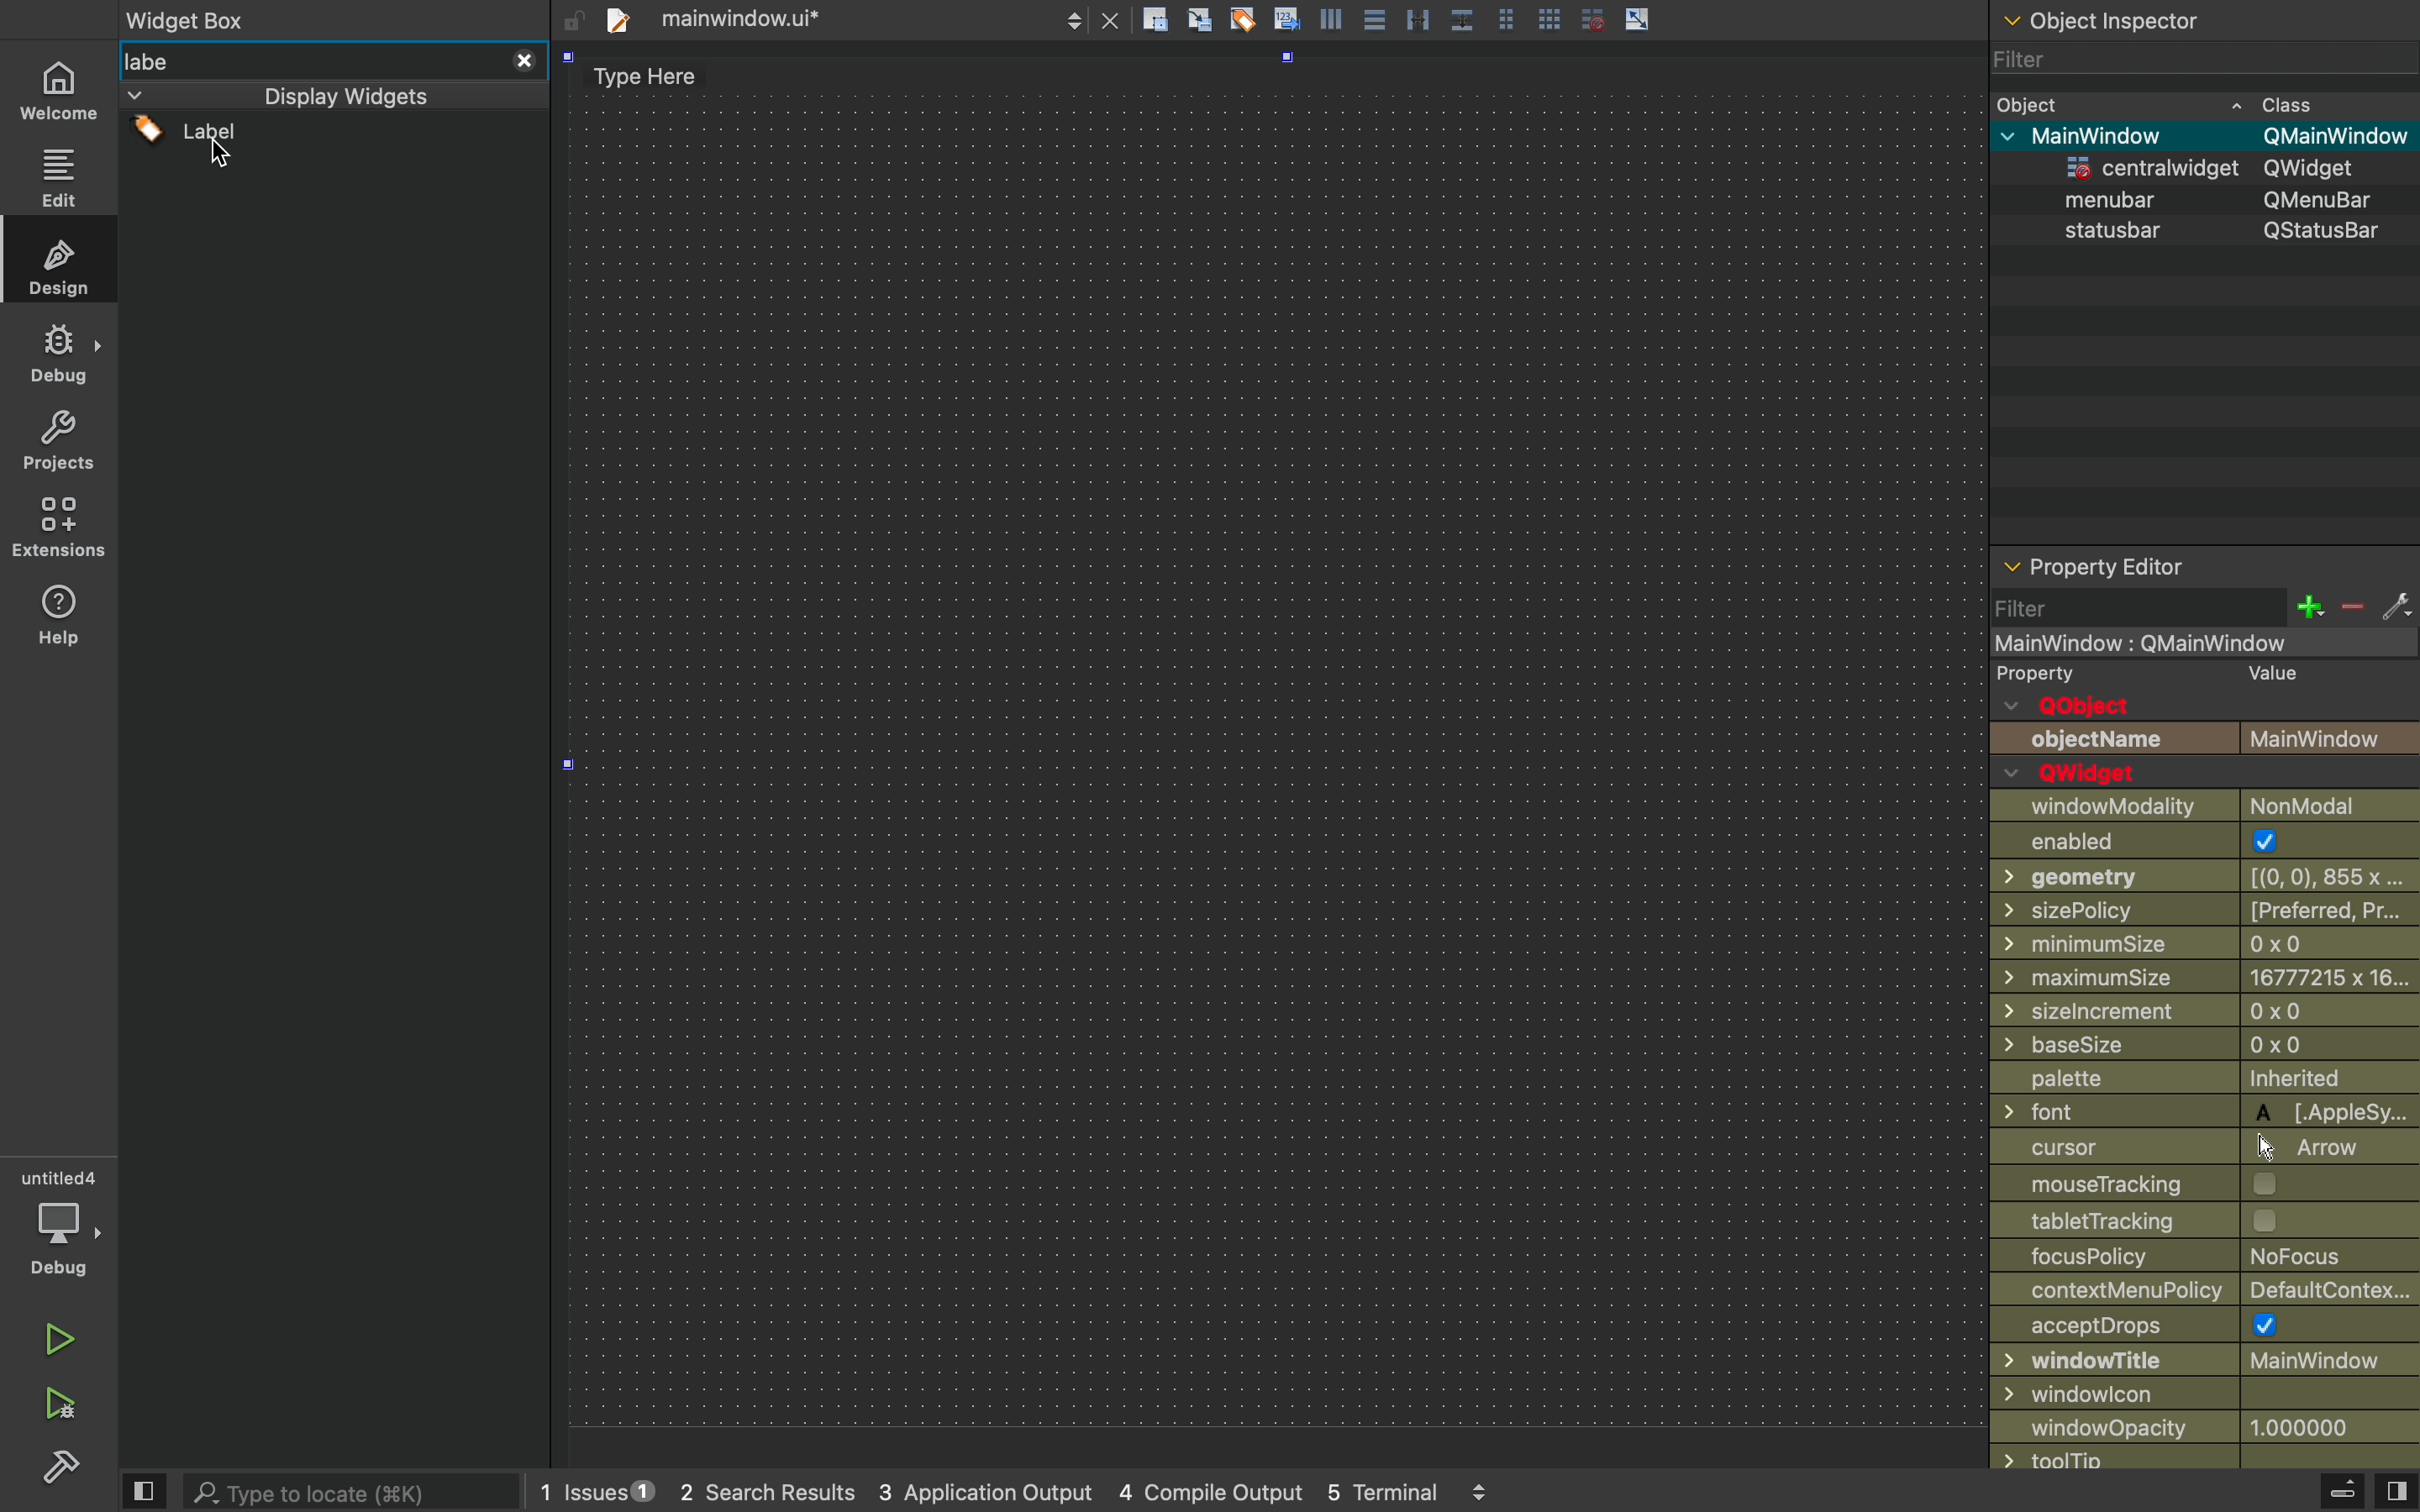  Describe the element at coordinates (1422, 19) in the screenshot. I see `Parallel` at that location.